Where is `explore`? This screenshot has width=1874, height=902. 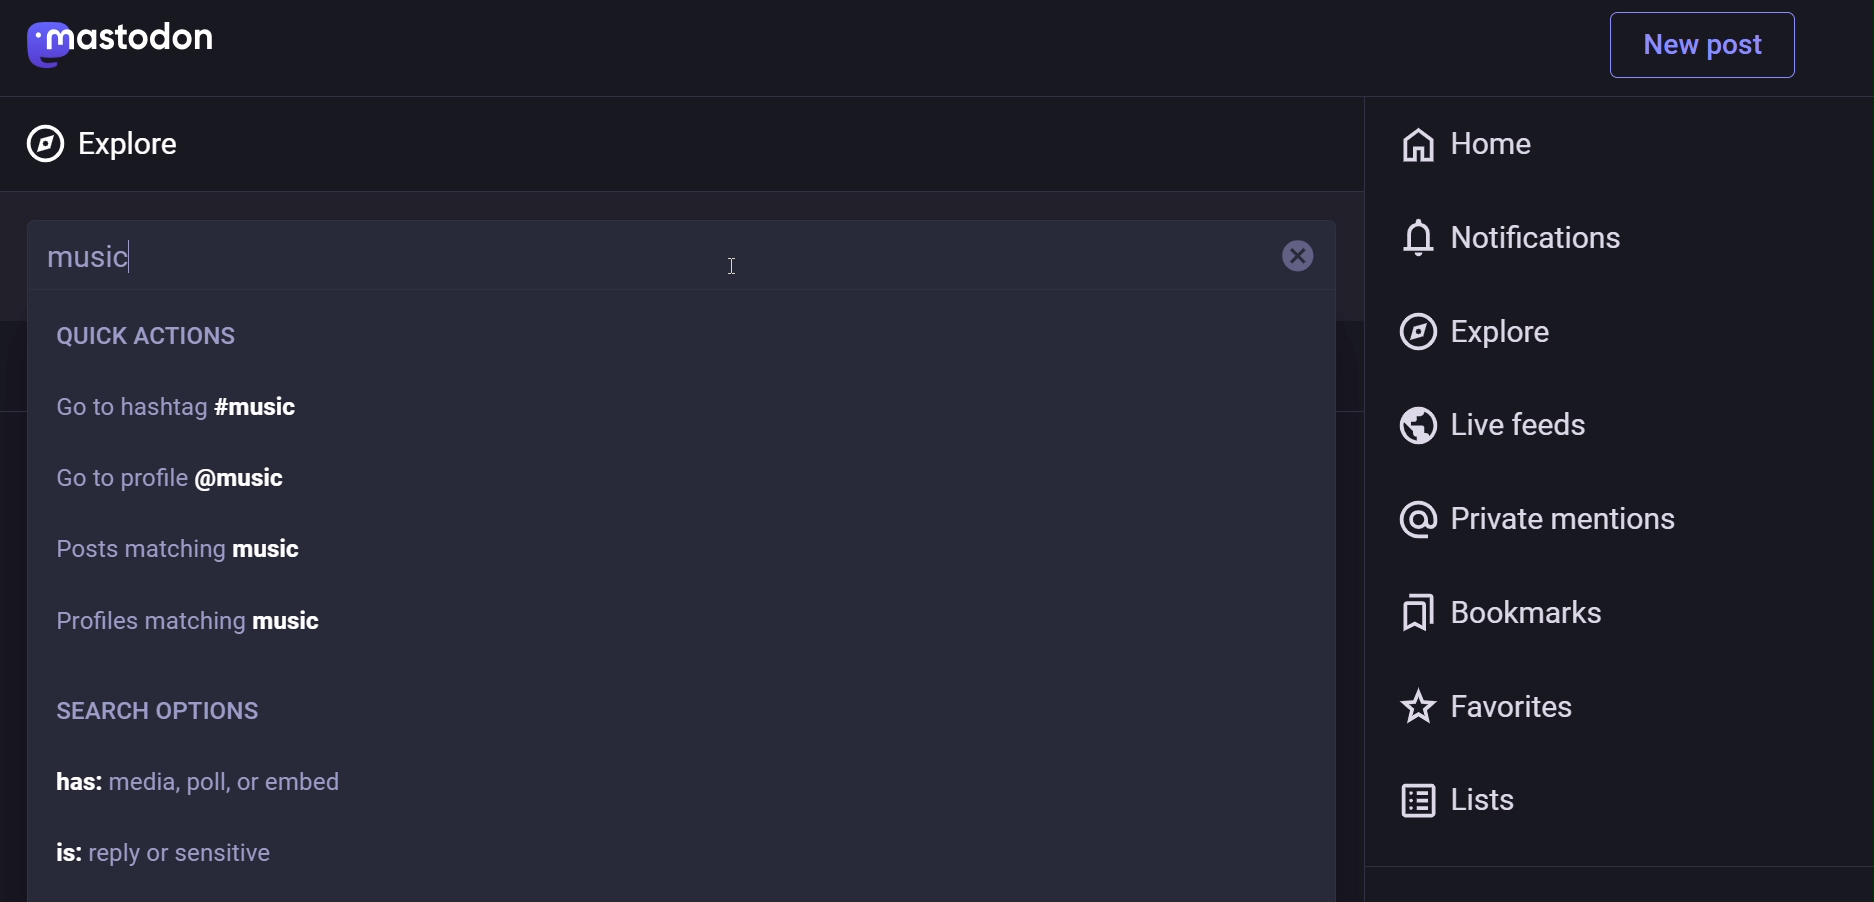
explore is located at coordinates (96, 141).